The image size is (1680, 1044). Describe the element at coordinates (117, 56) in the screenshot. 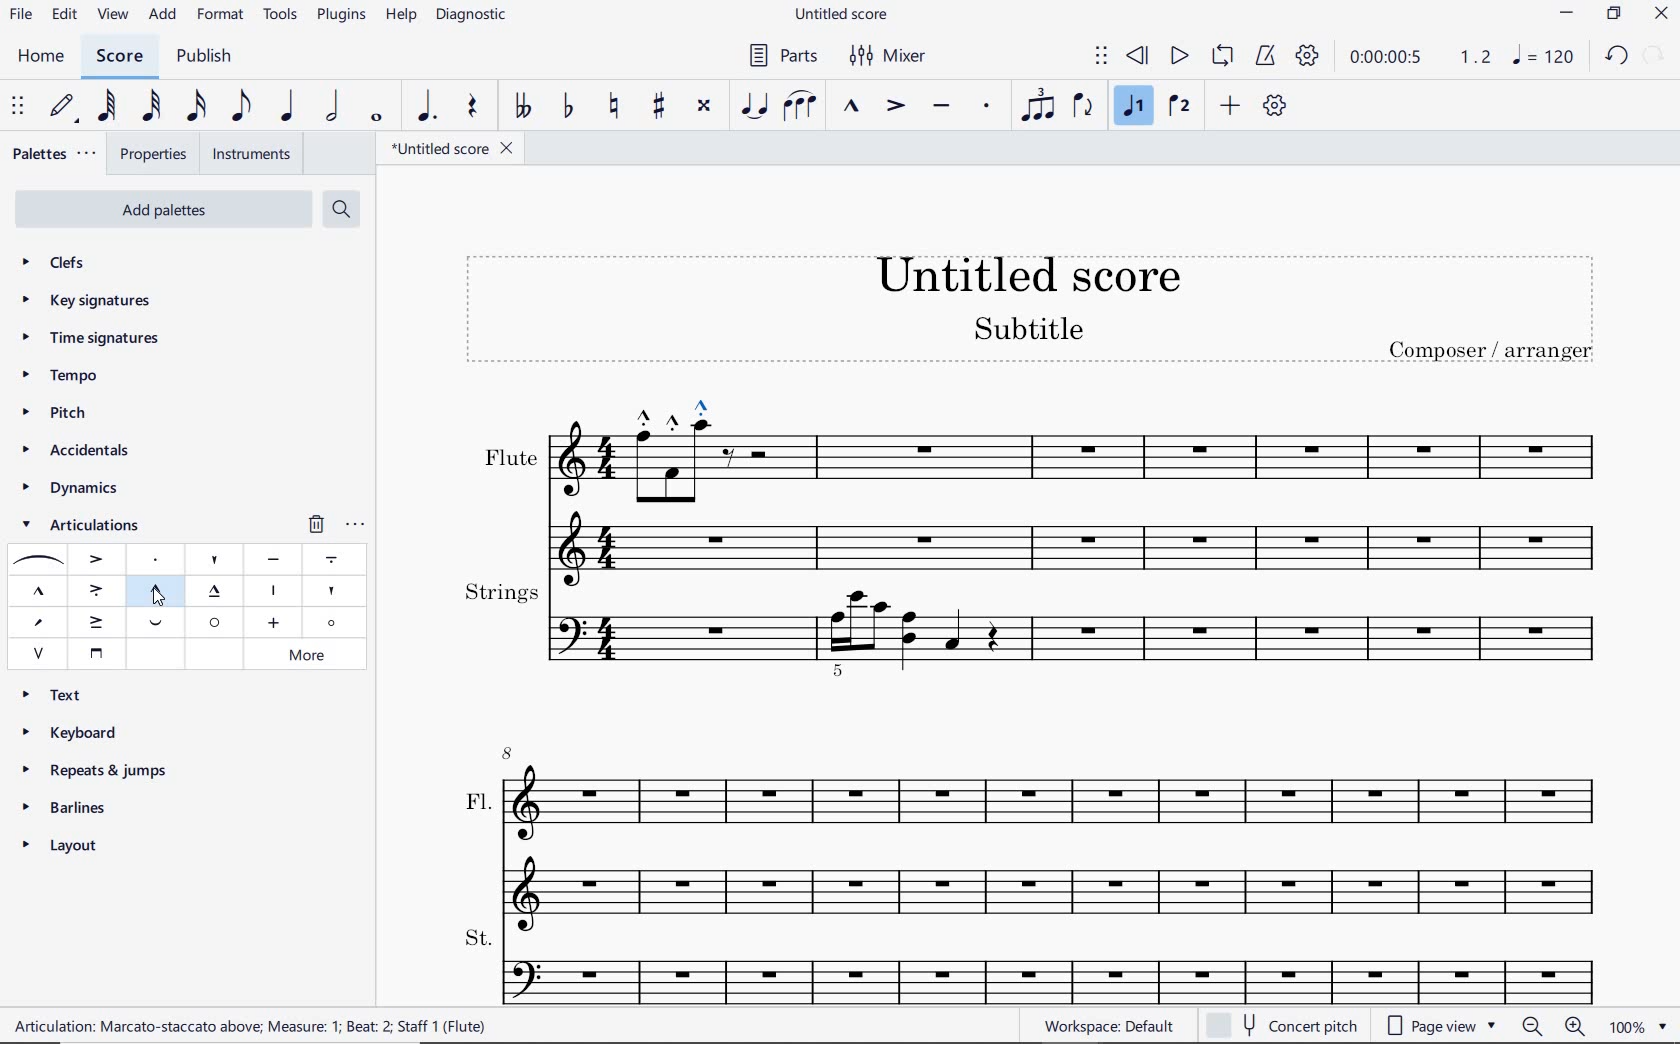

I see `score` at that location.